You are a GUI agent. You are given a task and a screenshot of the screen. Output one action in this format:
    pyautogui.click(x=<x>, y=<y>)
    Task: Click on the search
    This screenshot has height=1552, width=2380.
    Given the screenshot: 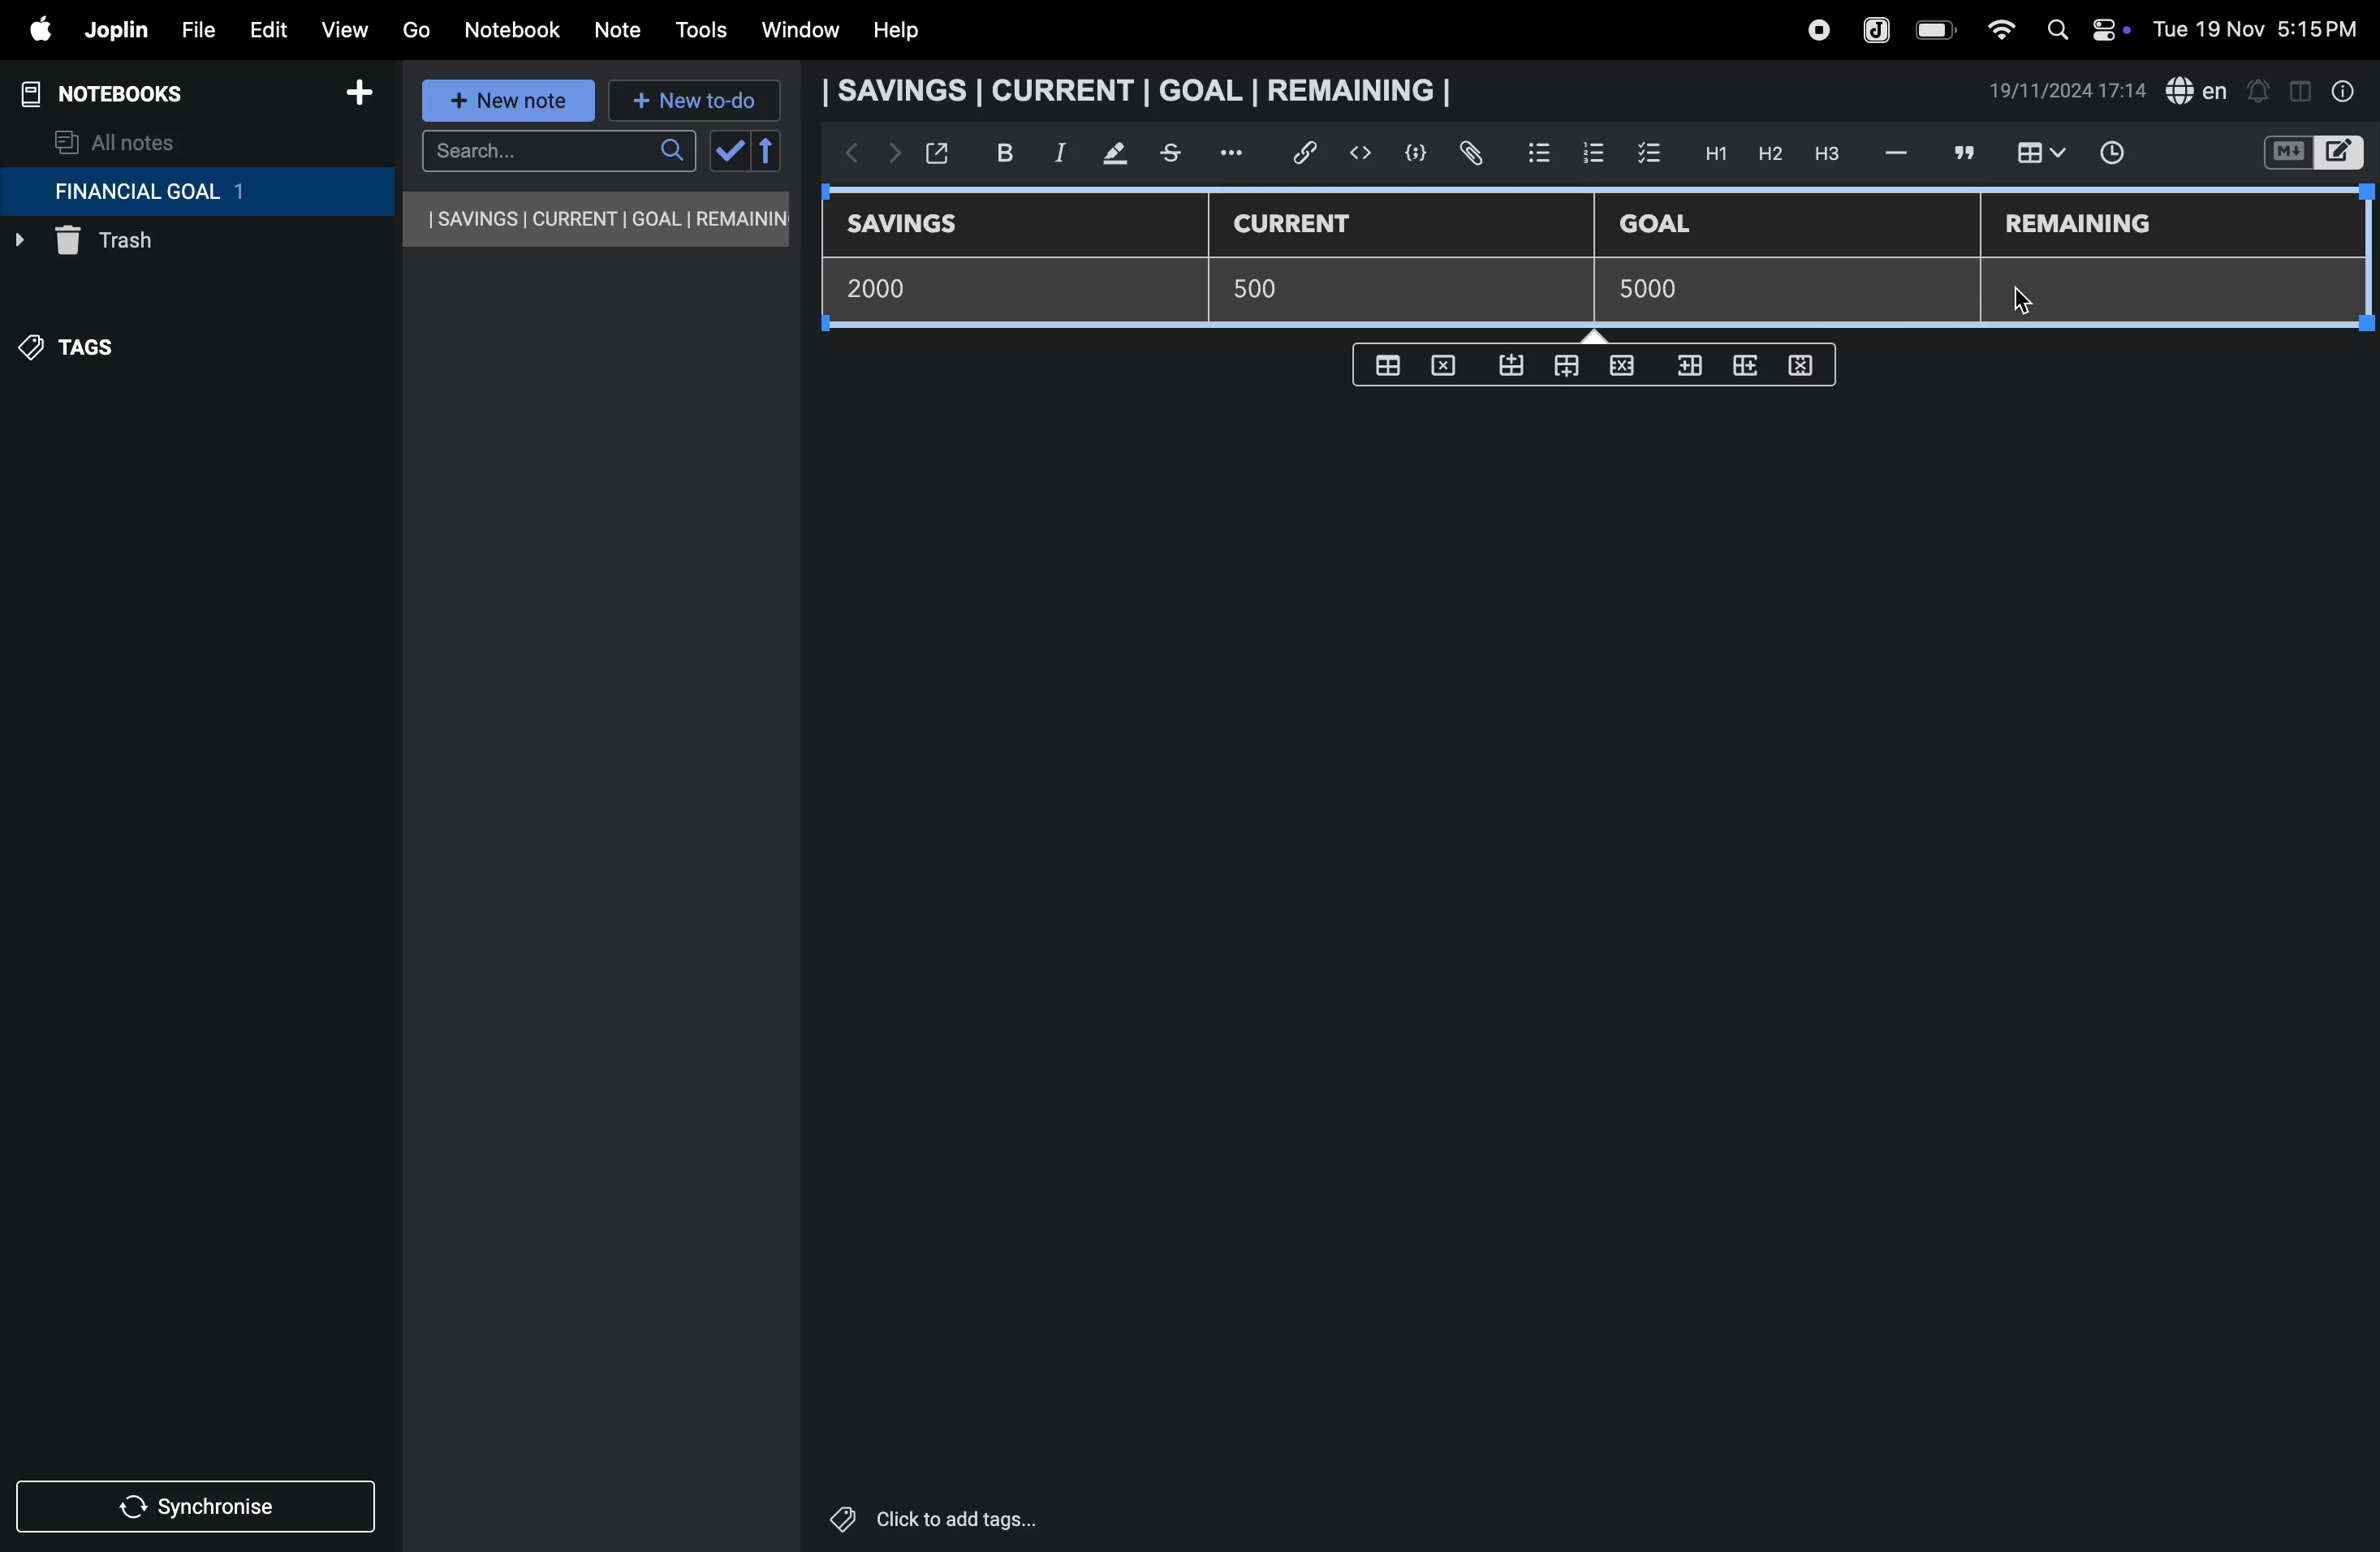 What is the action you would take?
    pyautogui.click(x=558, y=151)
    